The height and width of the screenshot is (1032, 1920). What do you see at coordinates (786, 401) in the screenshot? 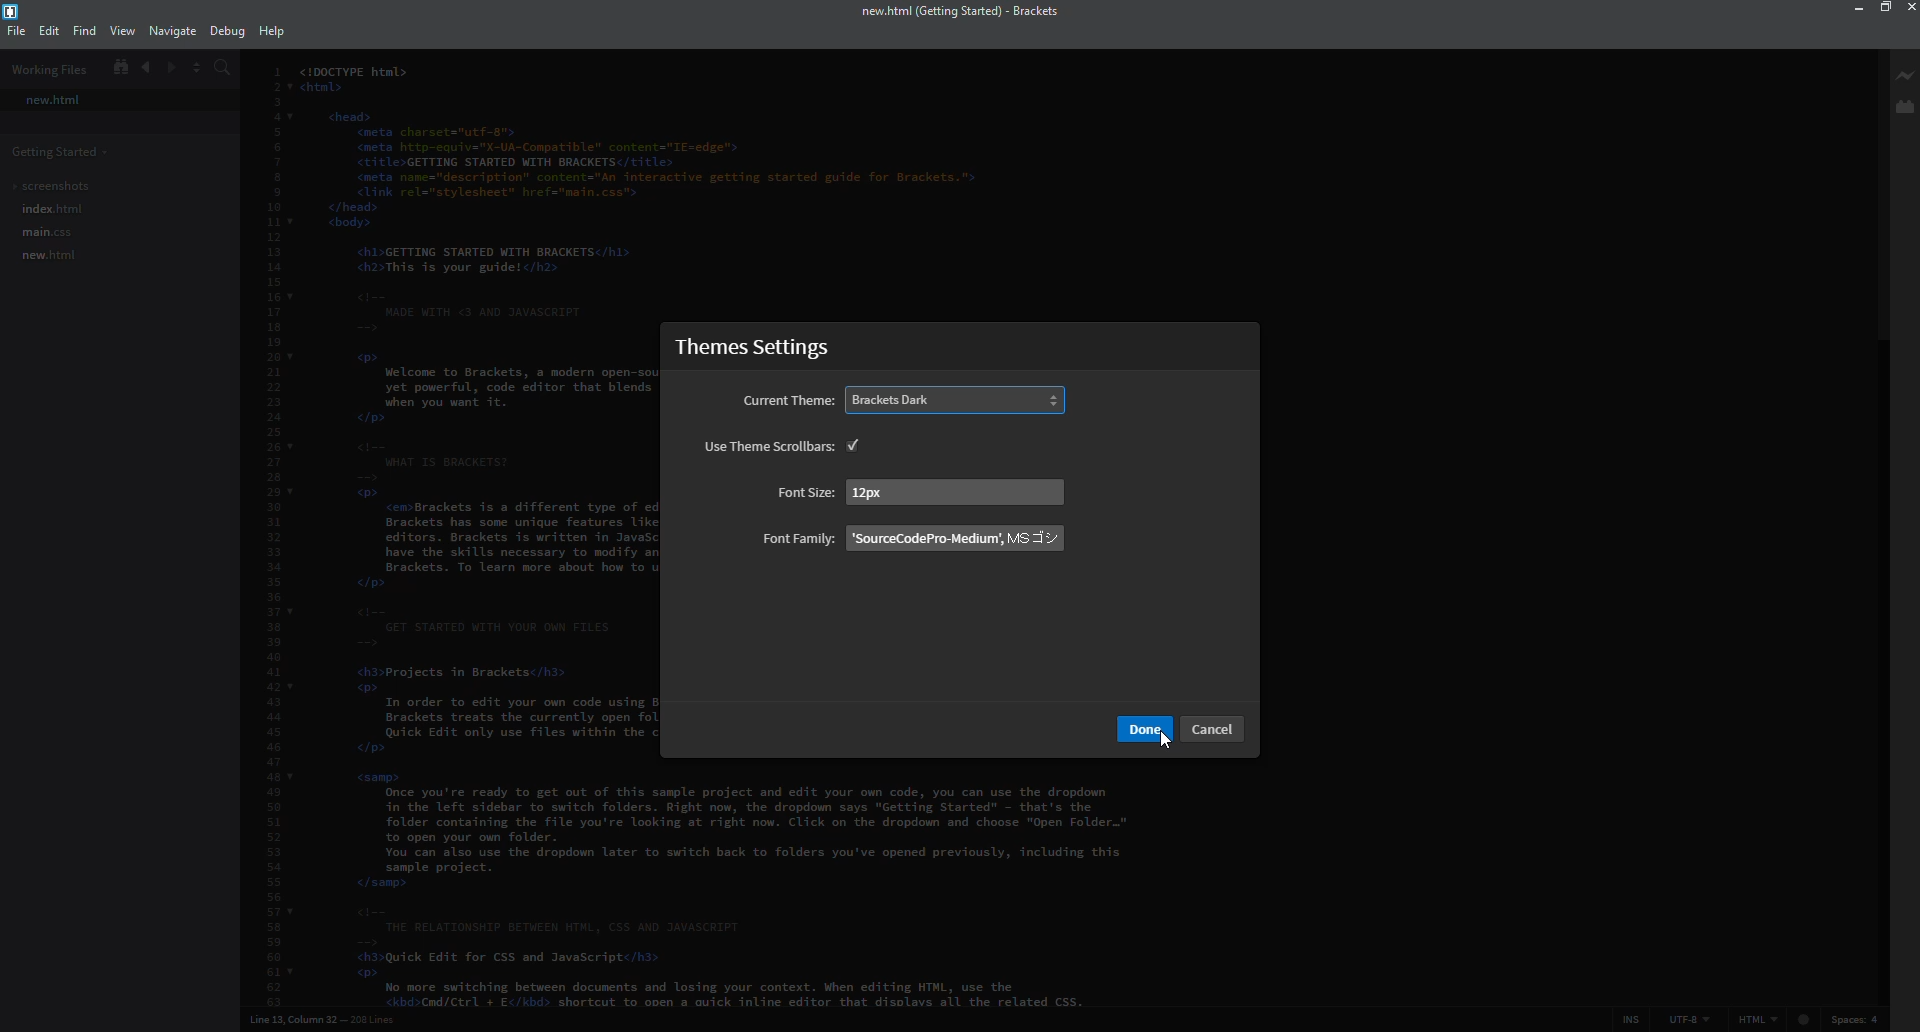
I see `current theme` at bounding box center [786, 401].